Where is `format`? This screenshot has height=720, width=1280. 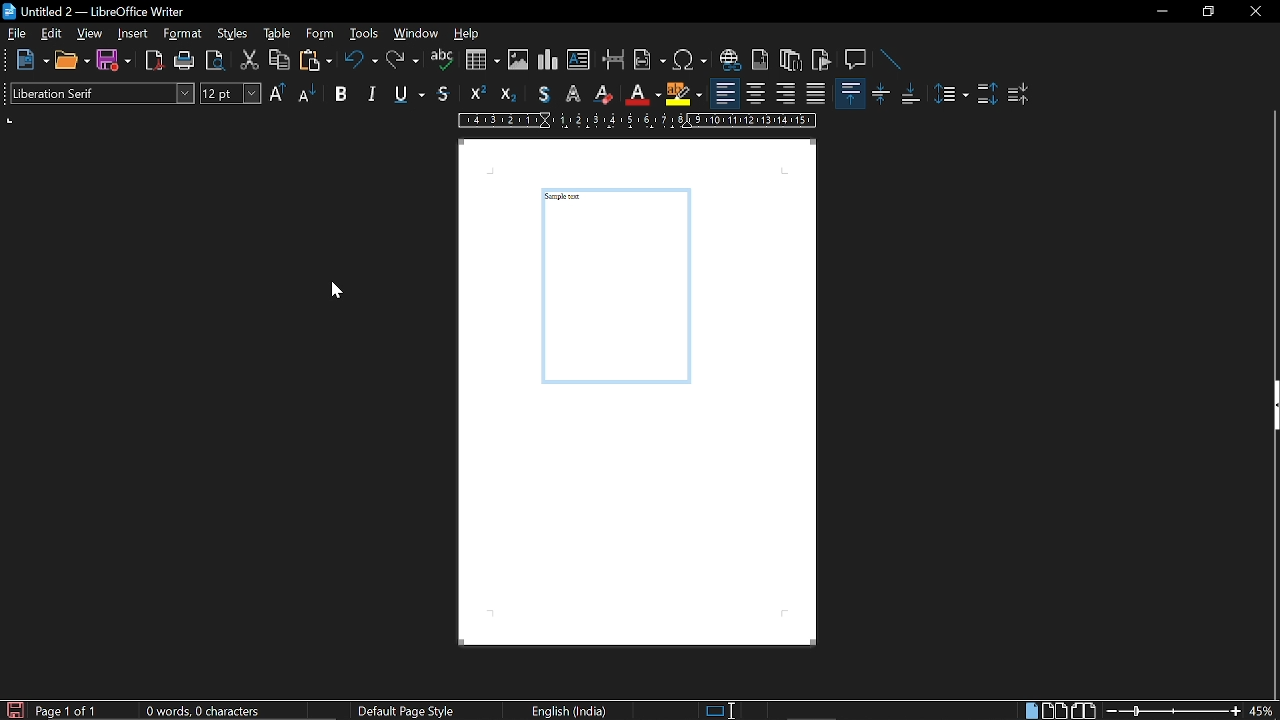 format is located at coordinates (185, 35).